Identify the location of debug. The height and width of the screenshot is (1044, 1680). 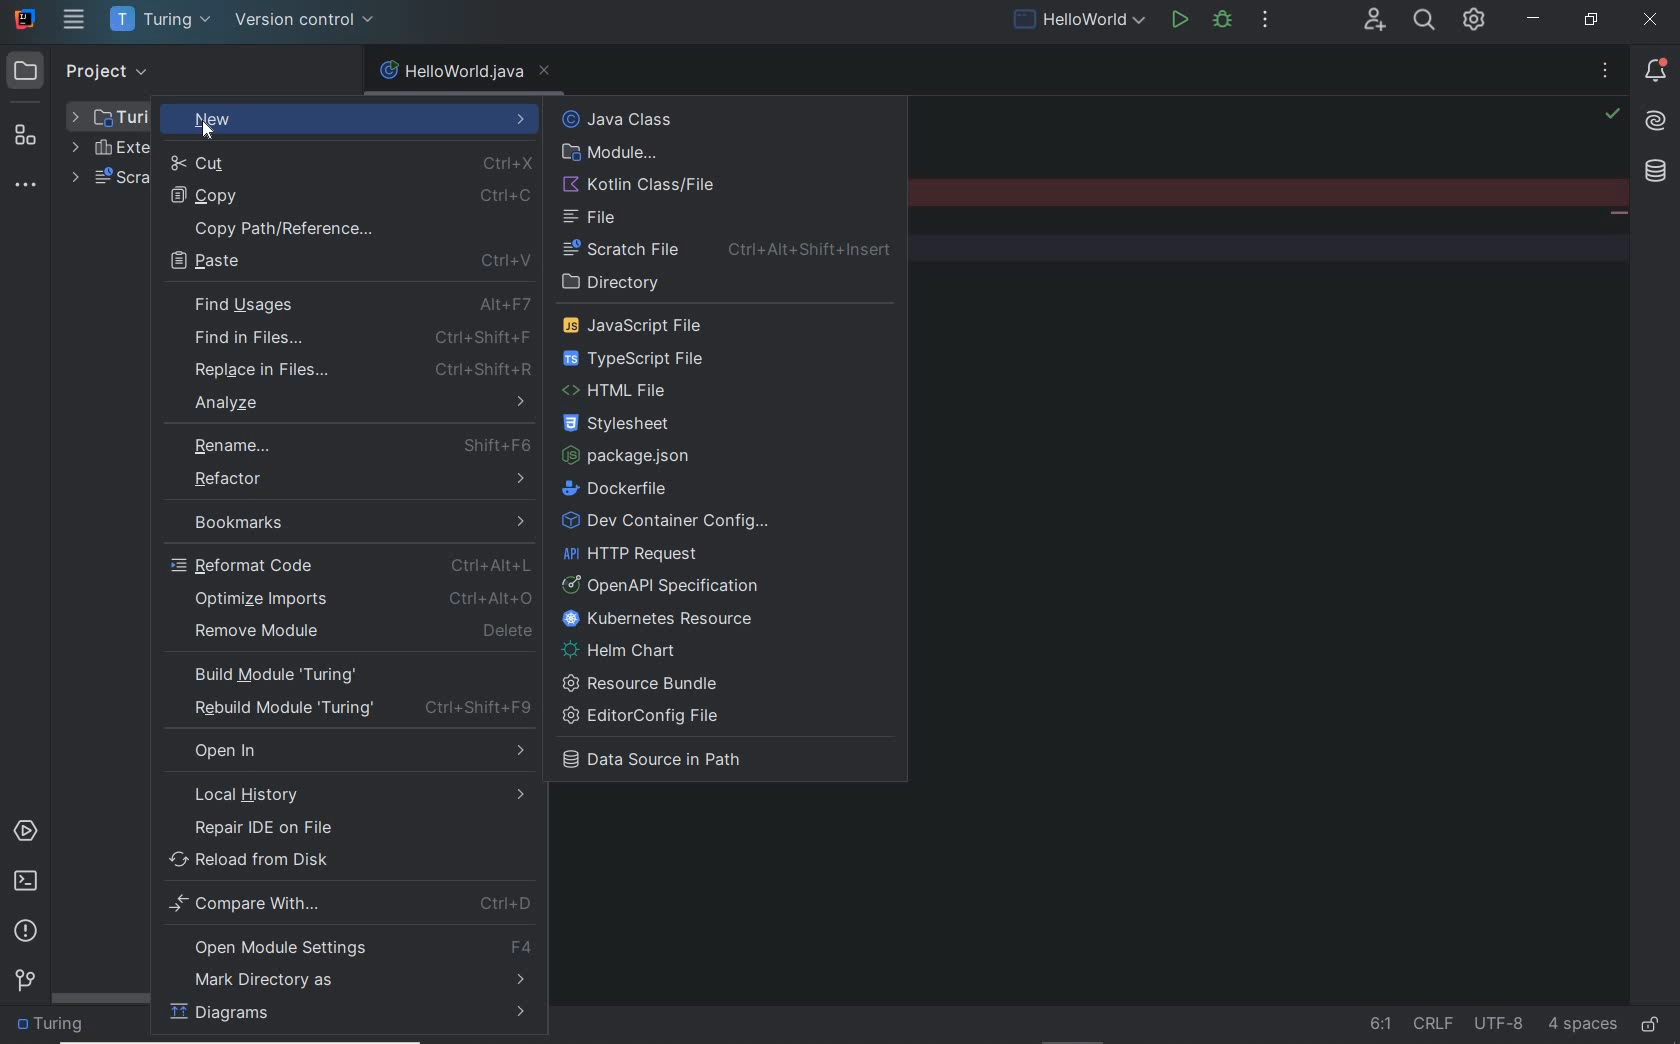
(1227, 22).